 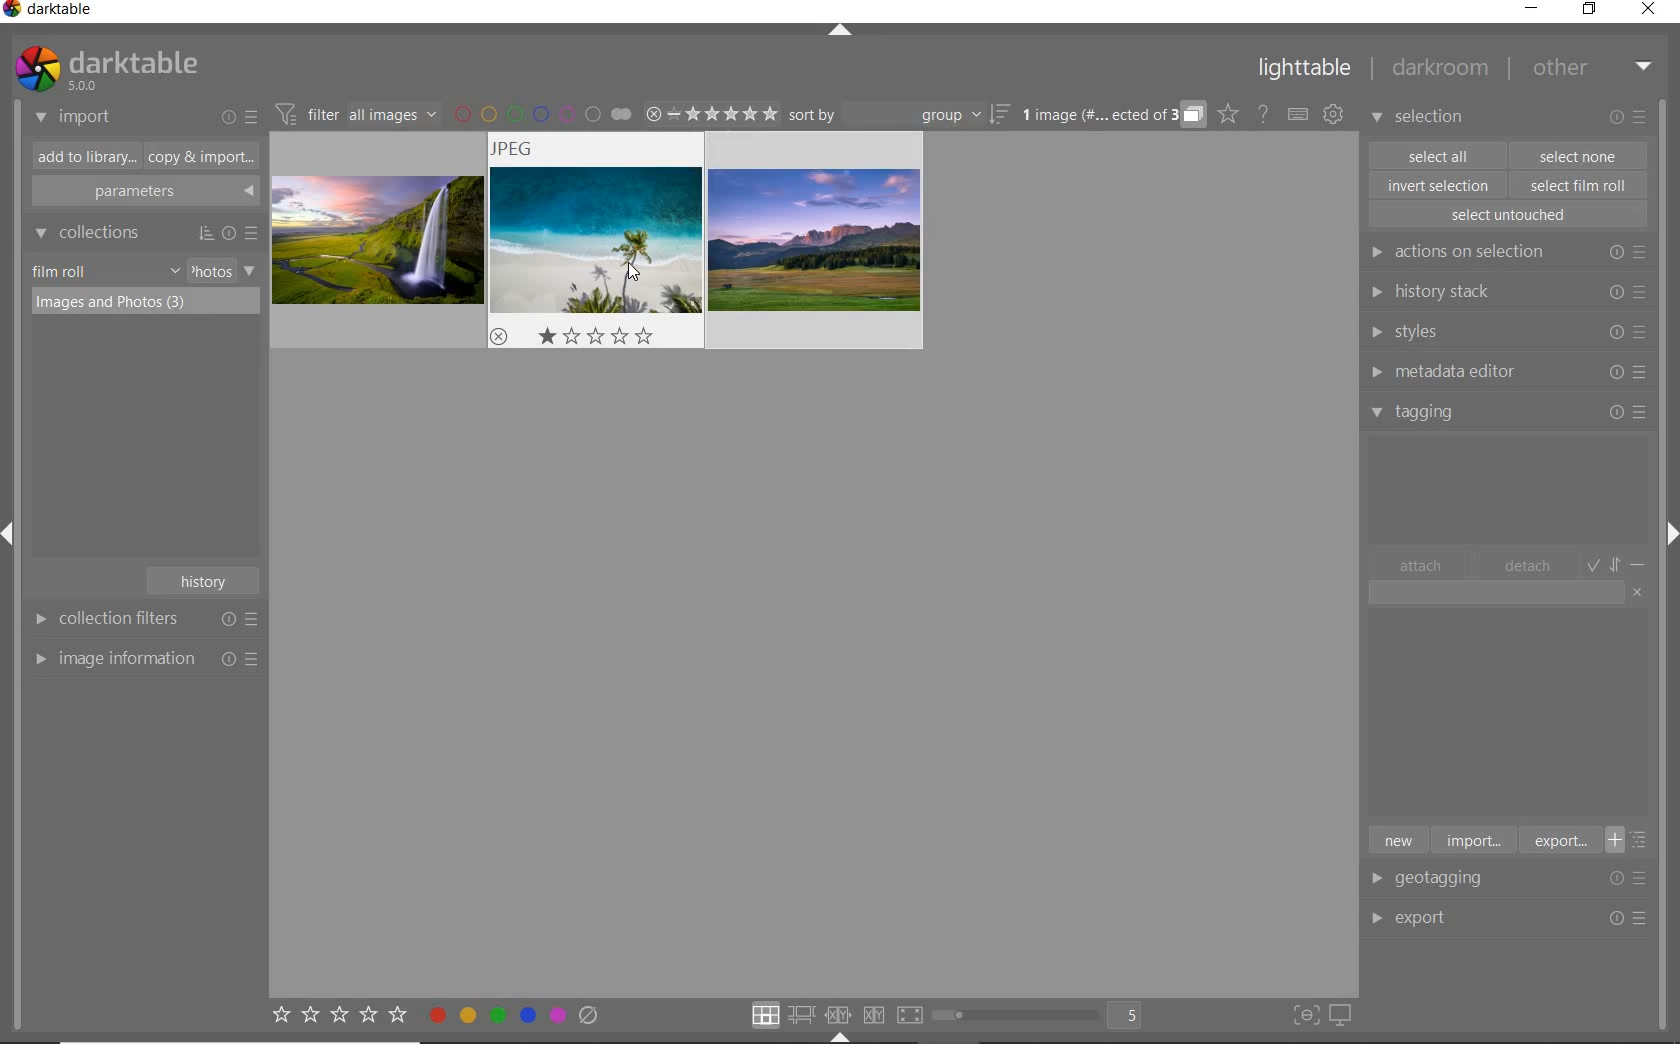 What do you see at coordinates (1444, 916) in the screenshot?
I see `export` at bounding box center [1444, 916].